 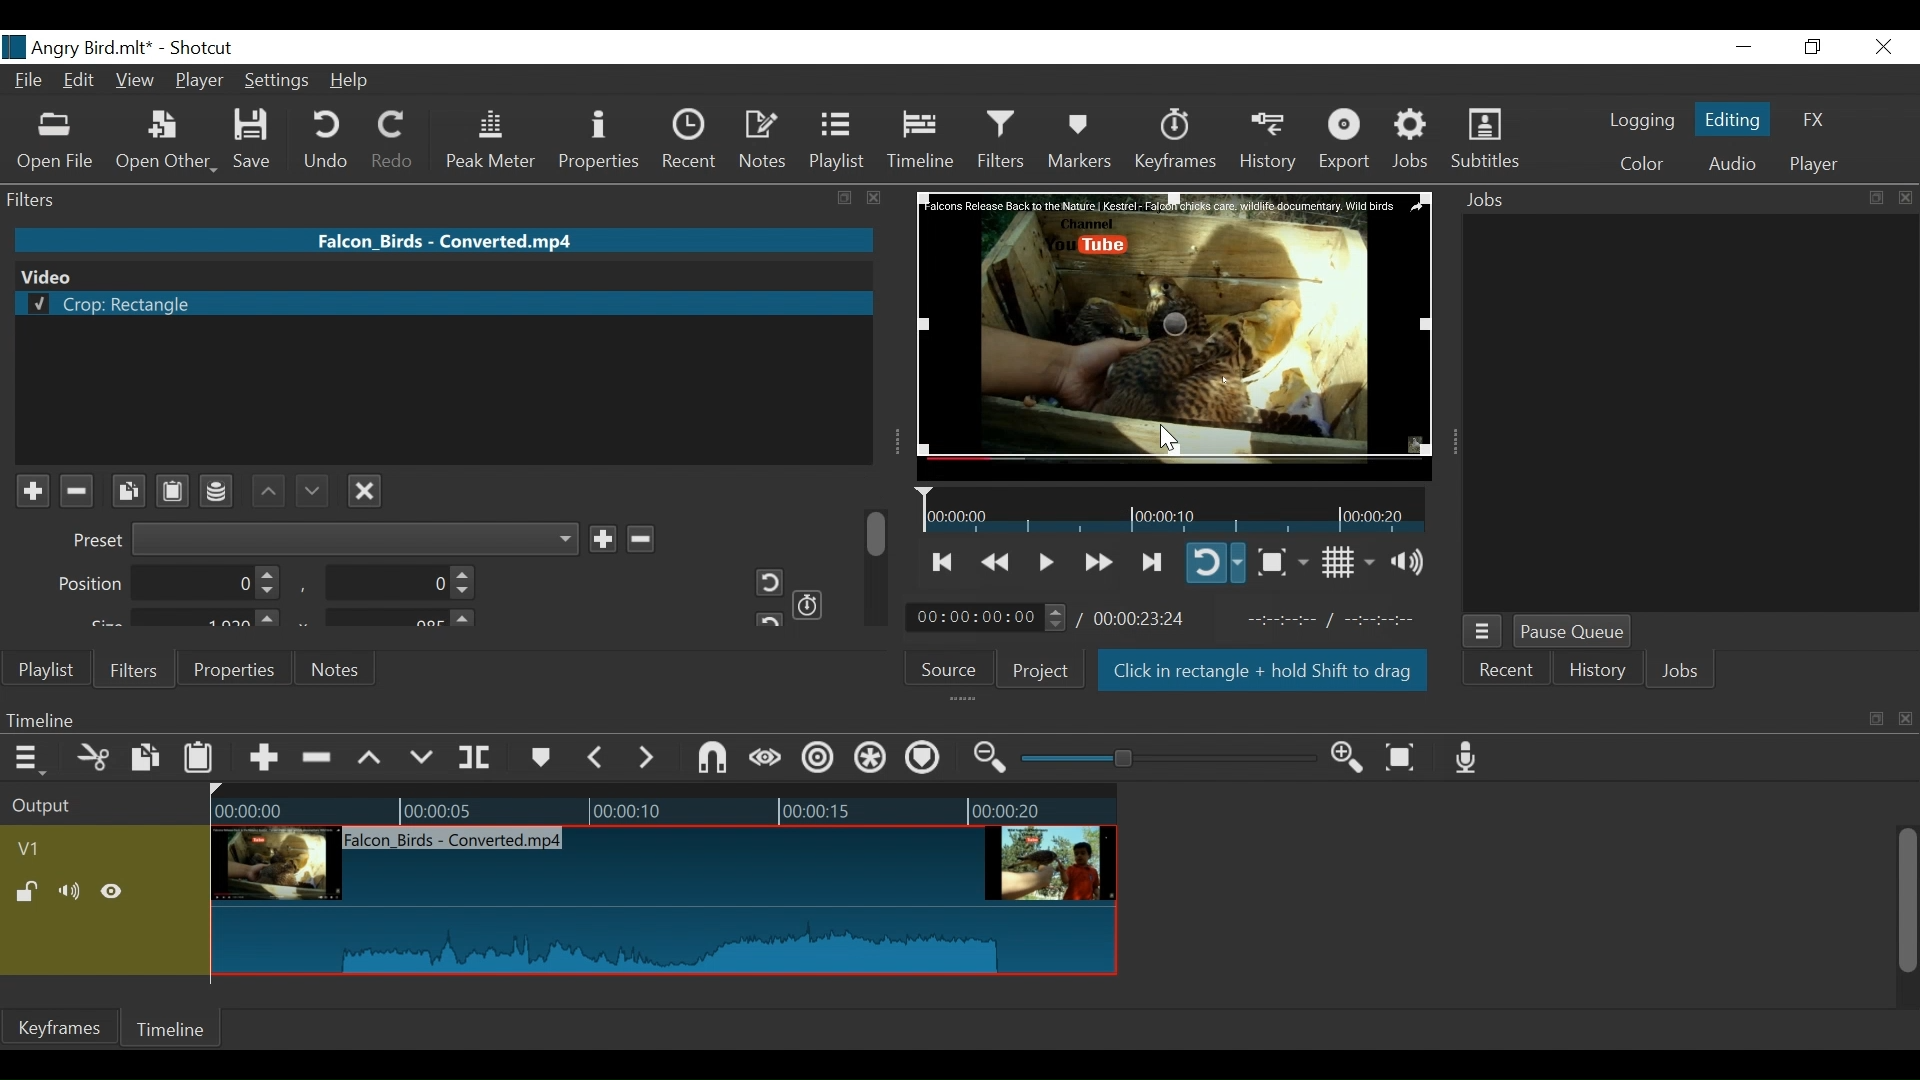 What do you see at coordinates (406, 198) in the screenshot?
I see `filters` at bounding box center [406, 198].